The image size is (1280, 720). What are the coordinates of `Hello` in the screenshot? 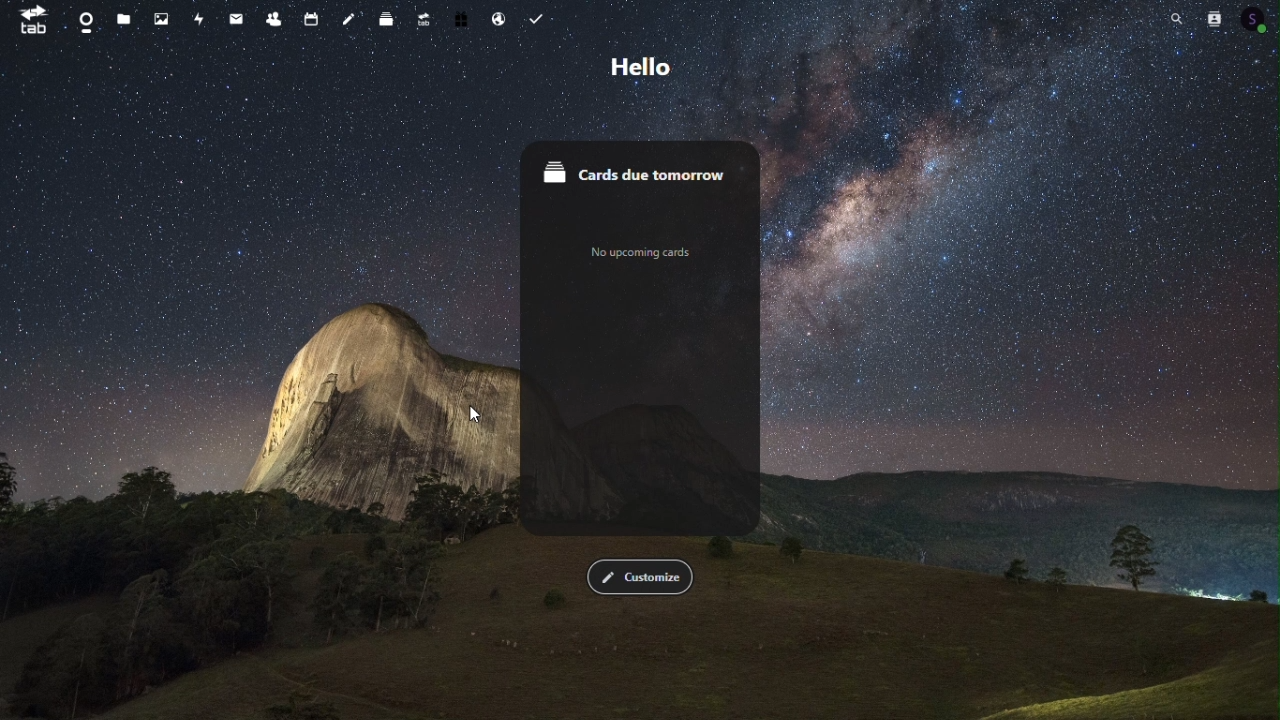 It's located at (646, 65).